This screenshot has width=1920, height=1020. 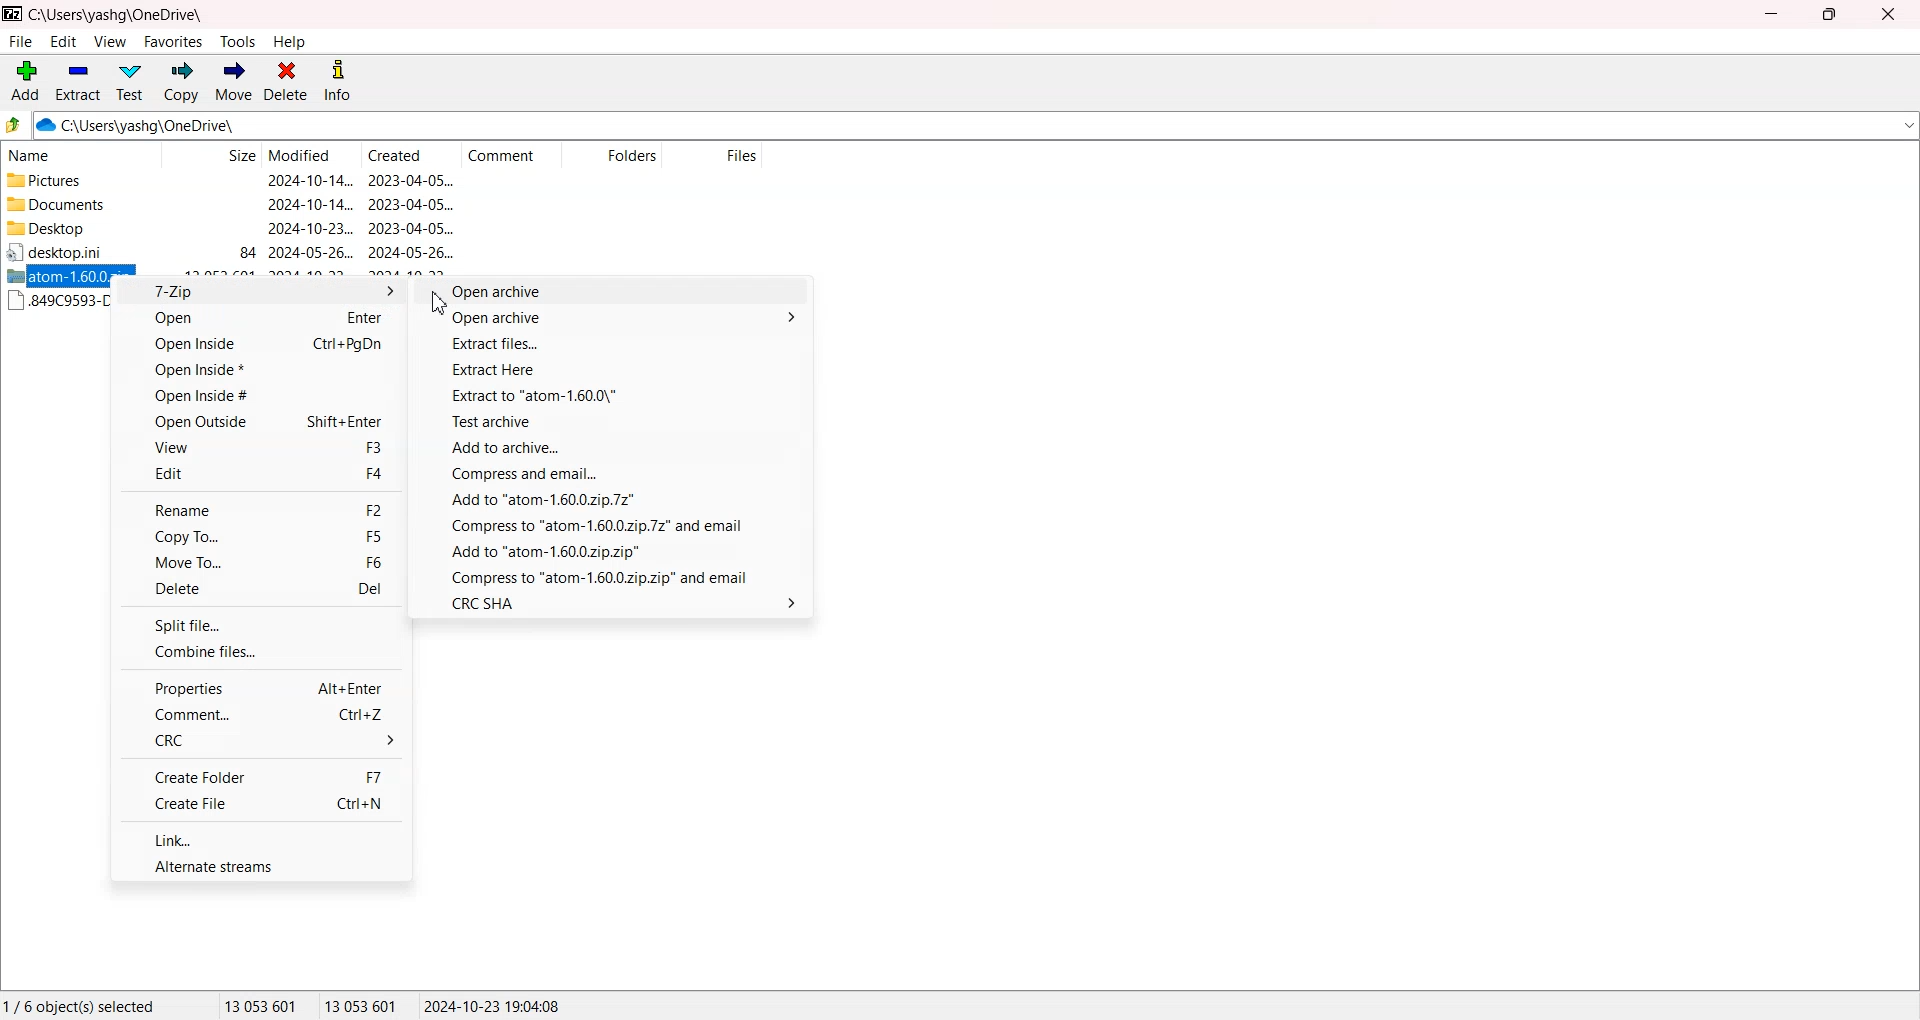 I want to click on 2023-04-05, so click(x=411, y=228).